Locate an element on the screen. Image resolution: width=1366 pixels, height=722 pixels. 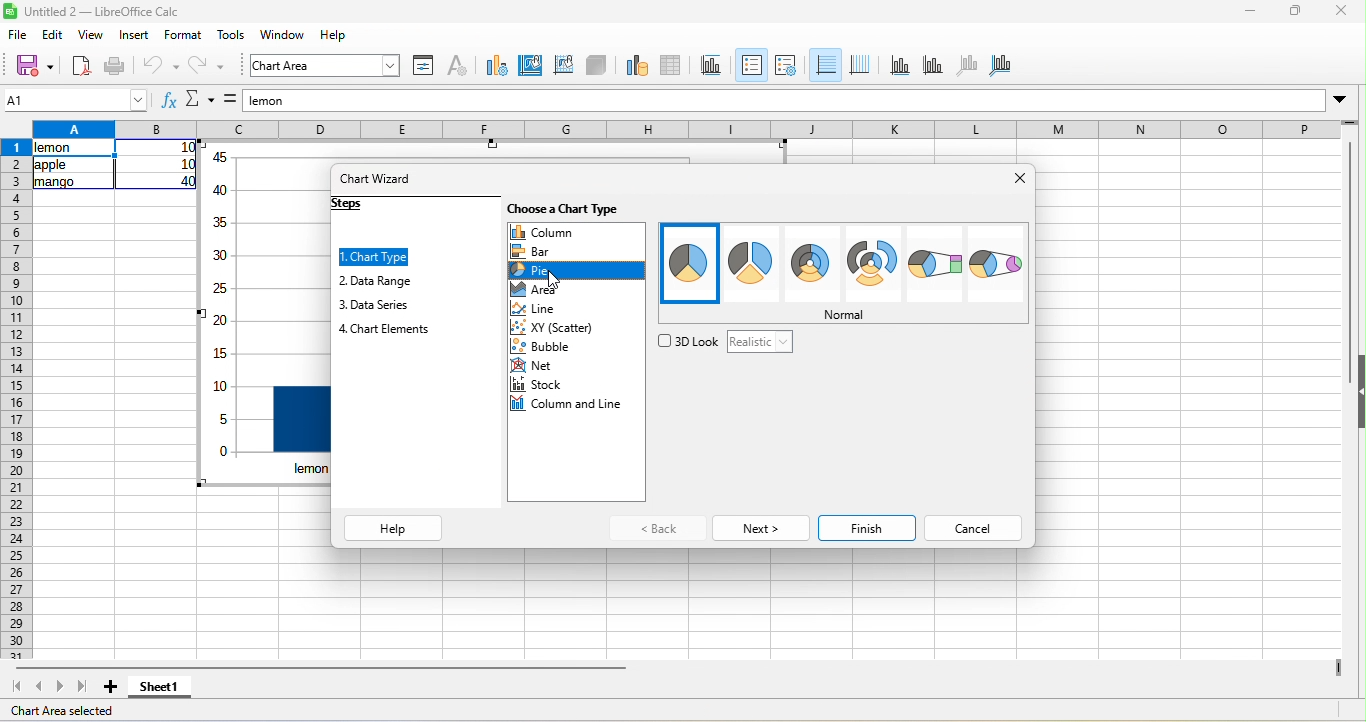
pie is located at coordinates (549, 271).